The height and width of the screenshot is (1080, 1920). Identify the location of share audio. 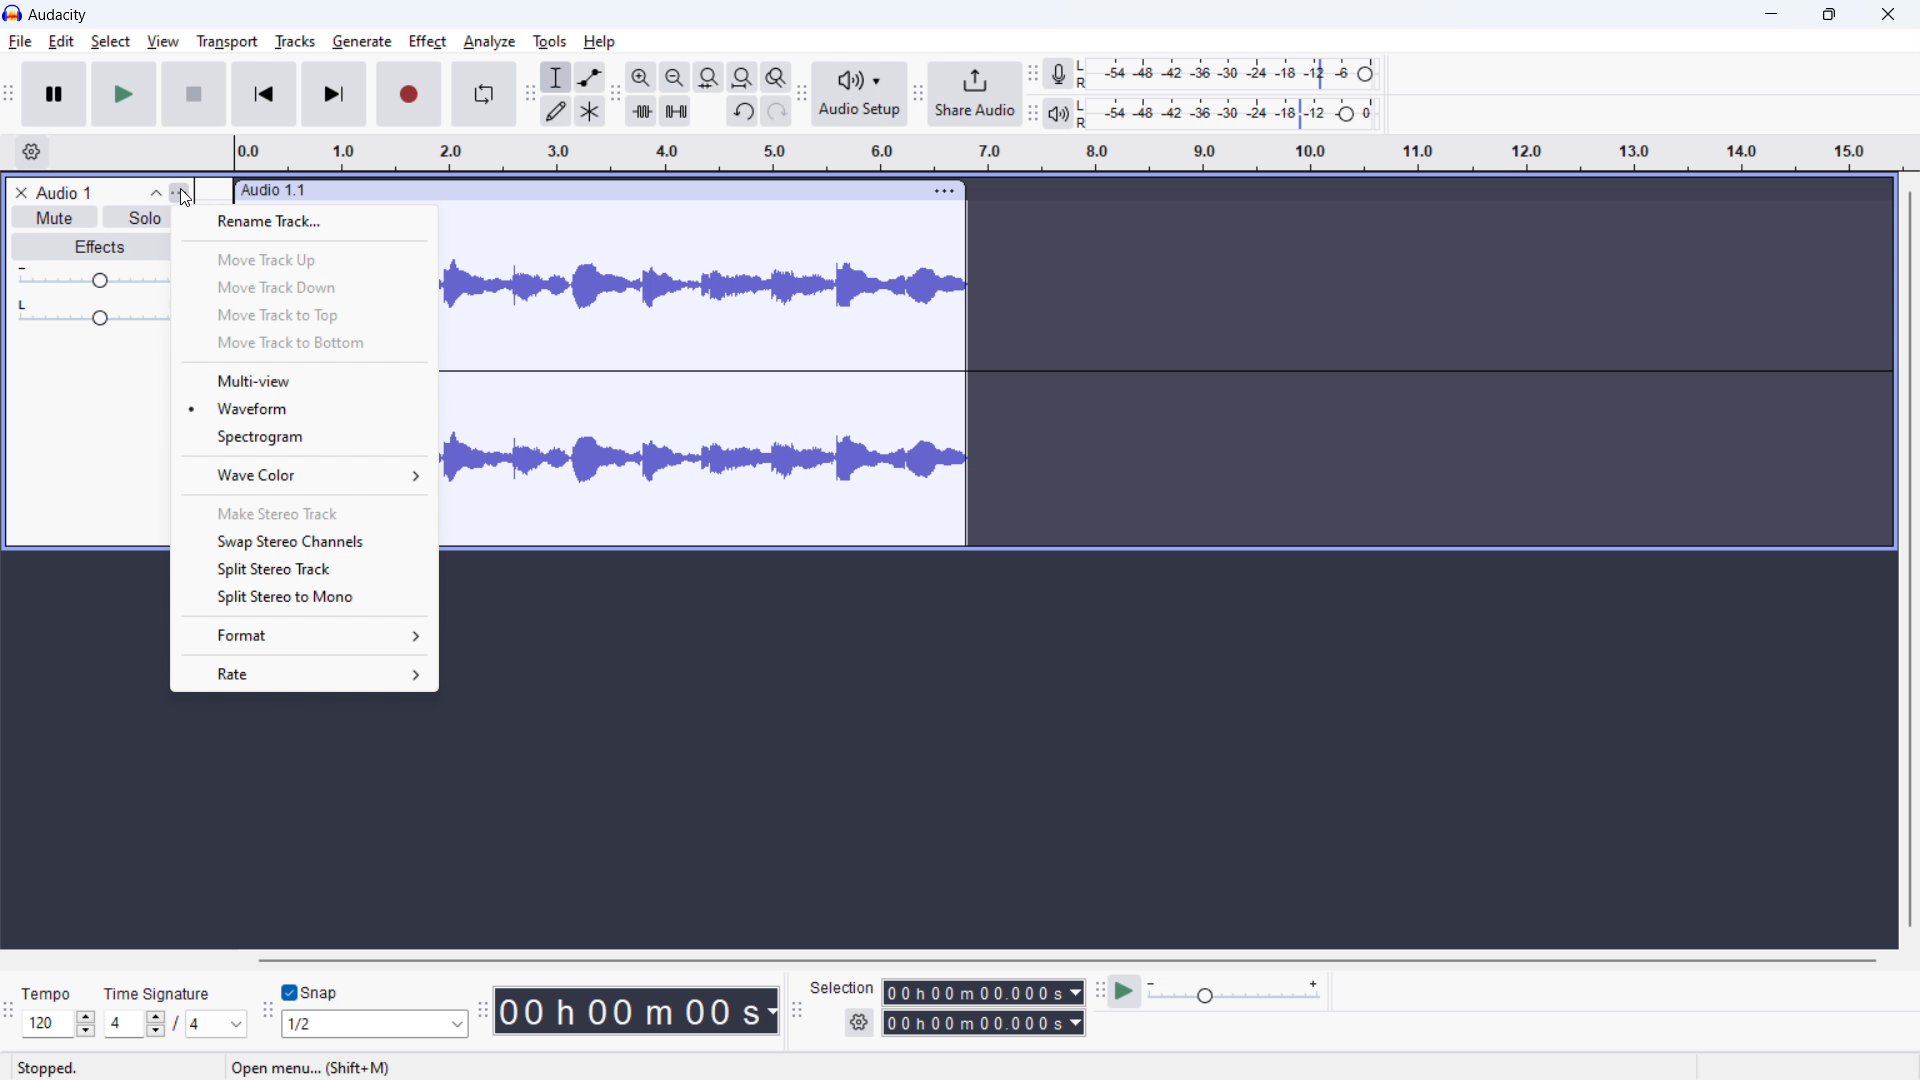
(975, 94).